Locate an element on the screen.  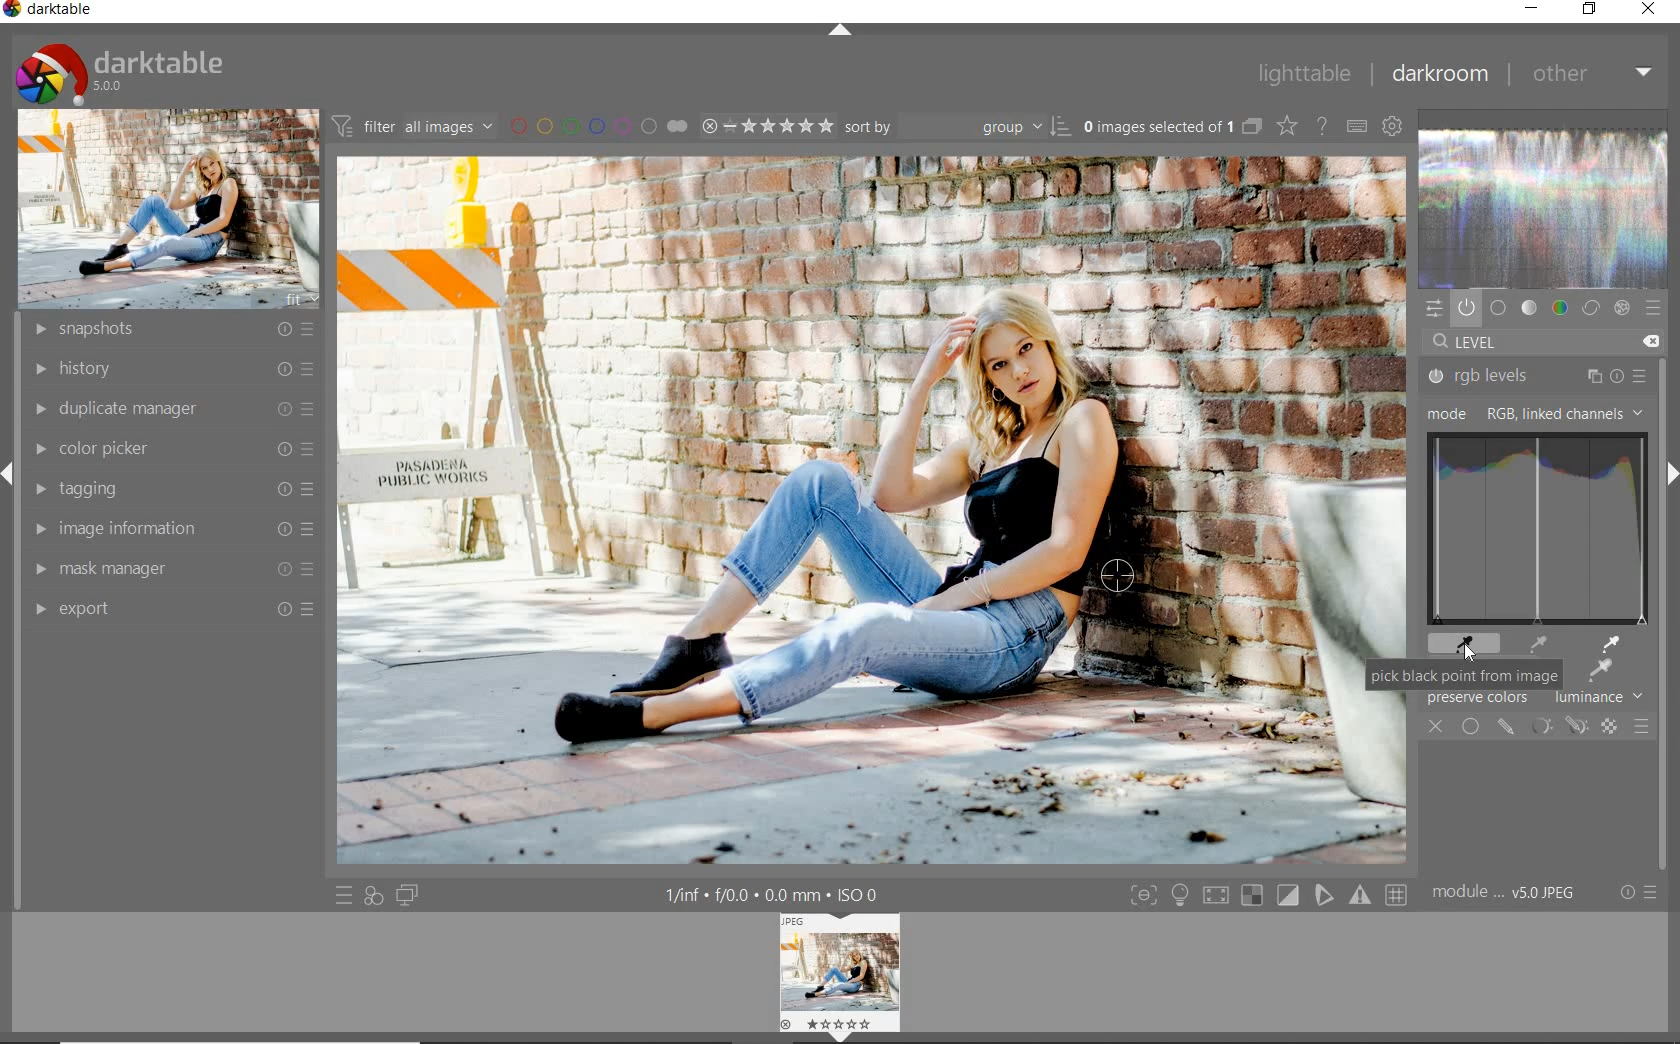
scrollbar is located at coordinates (1663, 402).